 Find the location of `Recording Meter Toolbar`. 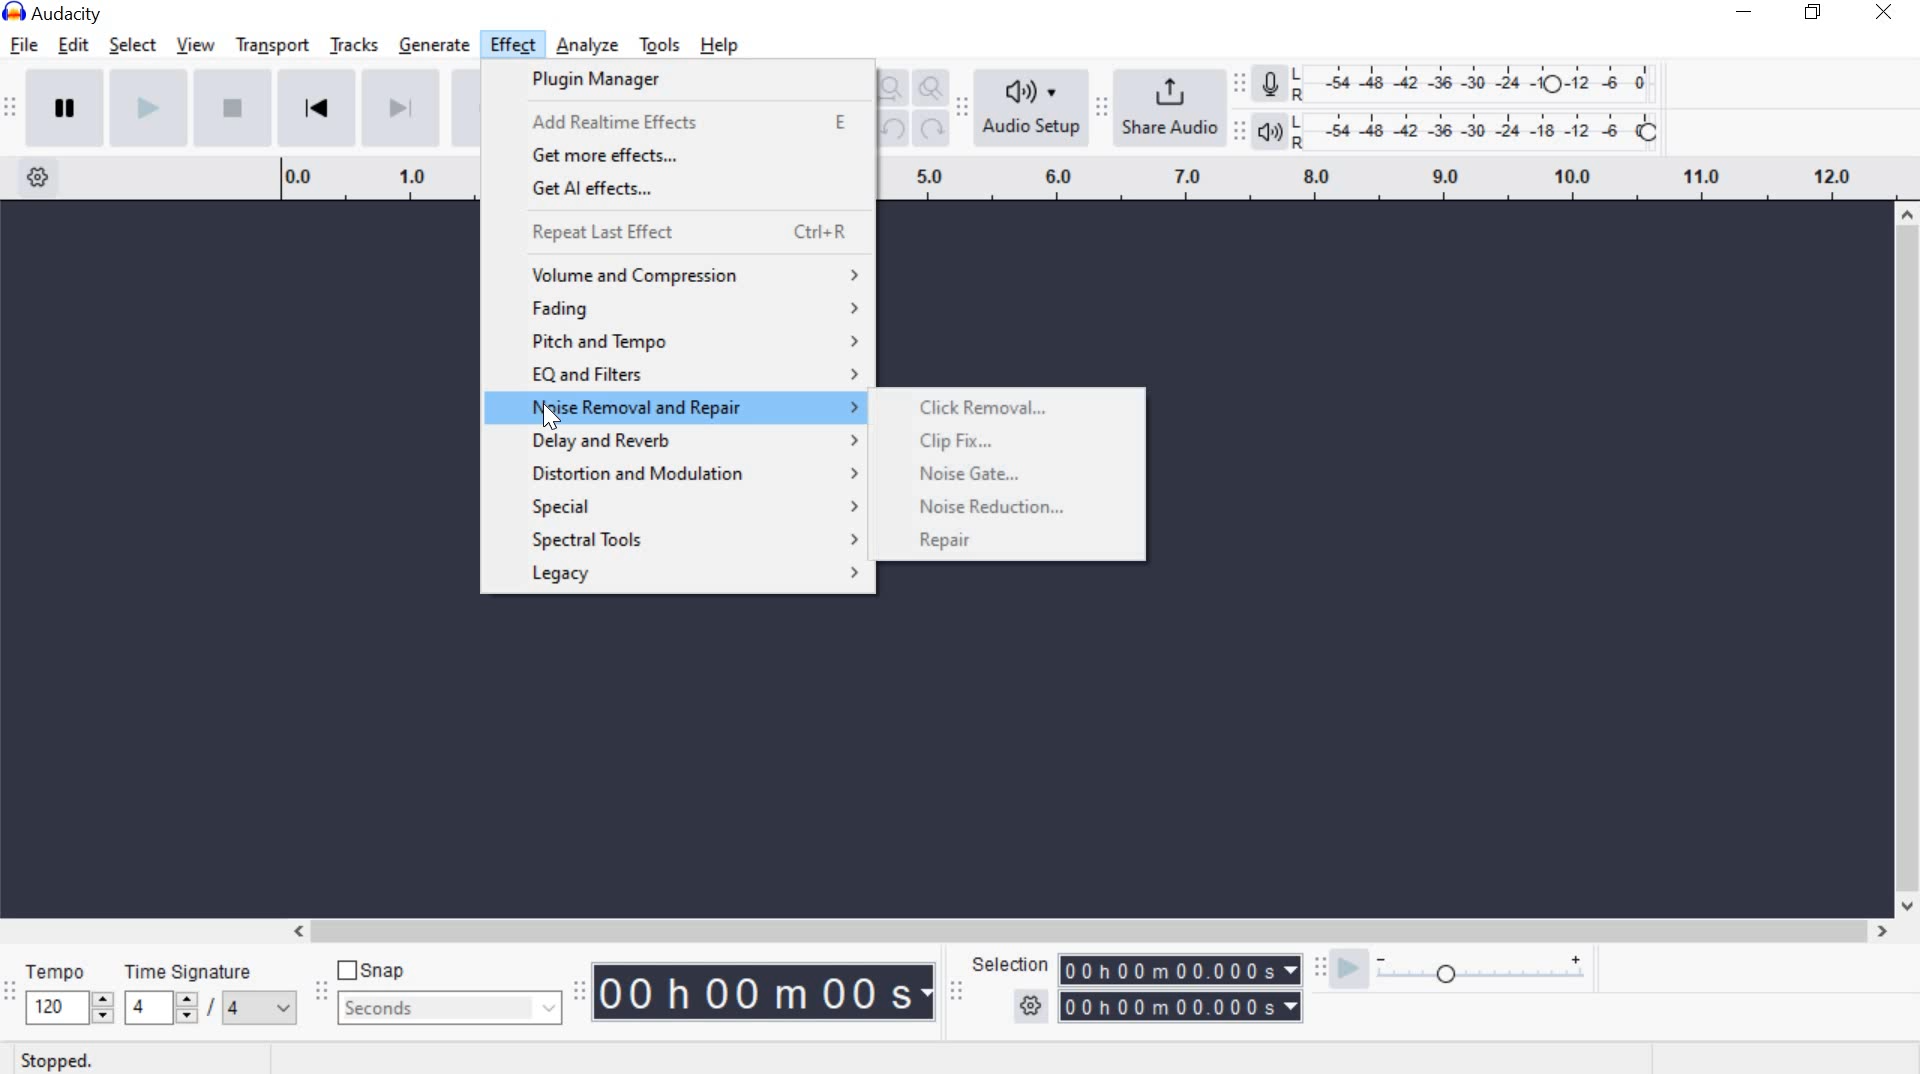

Recording Meter Toolbar is located at coordinates (1240, 84).